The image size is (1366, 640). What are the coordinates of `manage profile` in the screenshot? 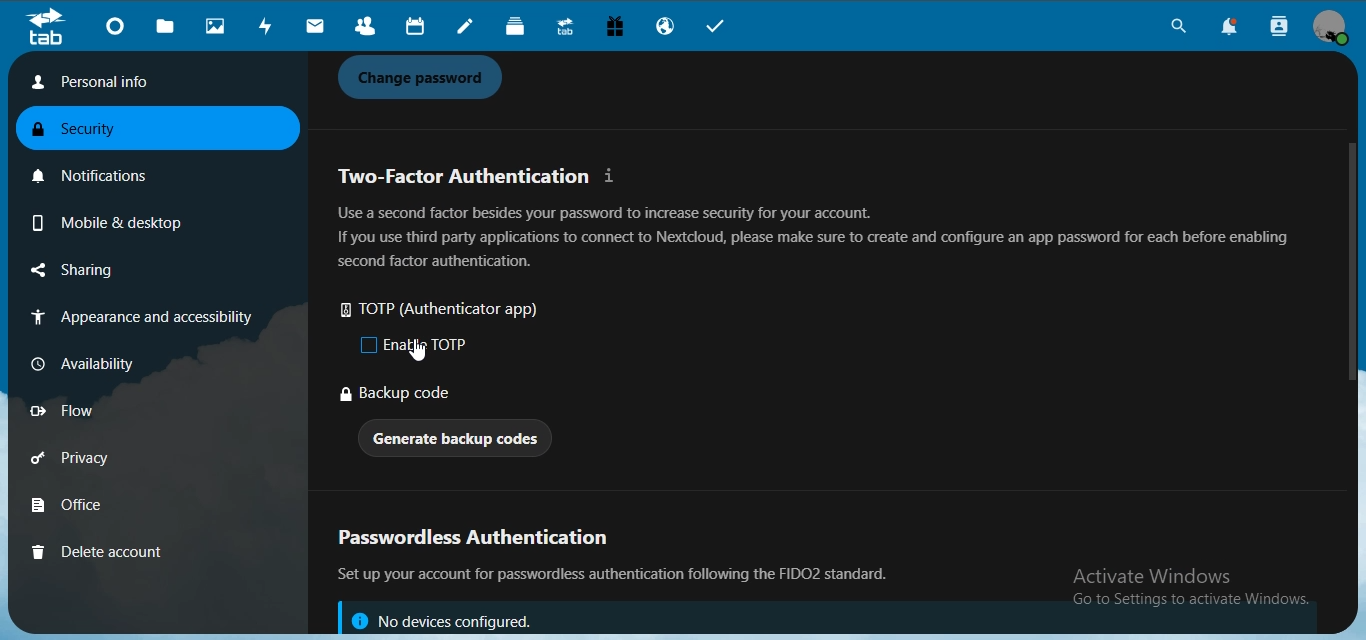 It's located at (1332, 28).